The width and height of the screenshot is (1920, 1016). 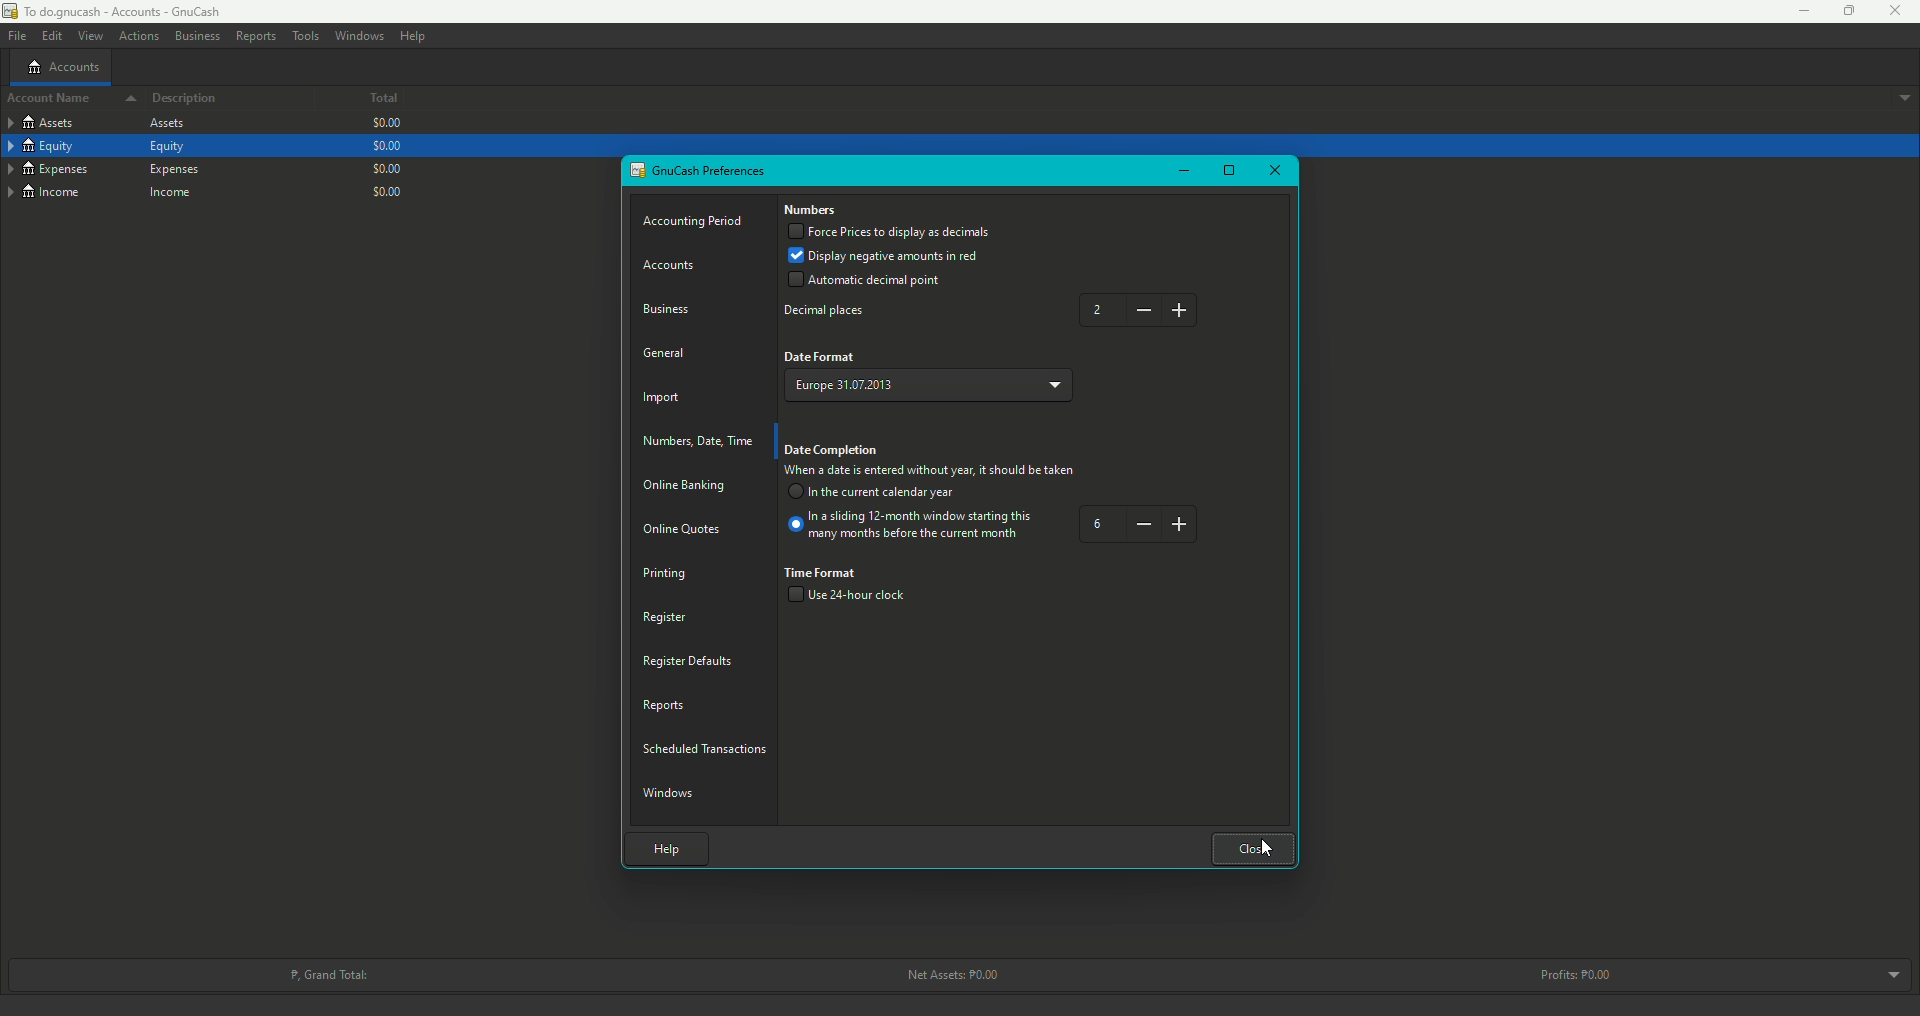 What do you see at coordinates (1580, 974) in the screenshot?
I see `Profits` at bounding box center [1580, 974].